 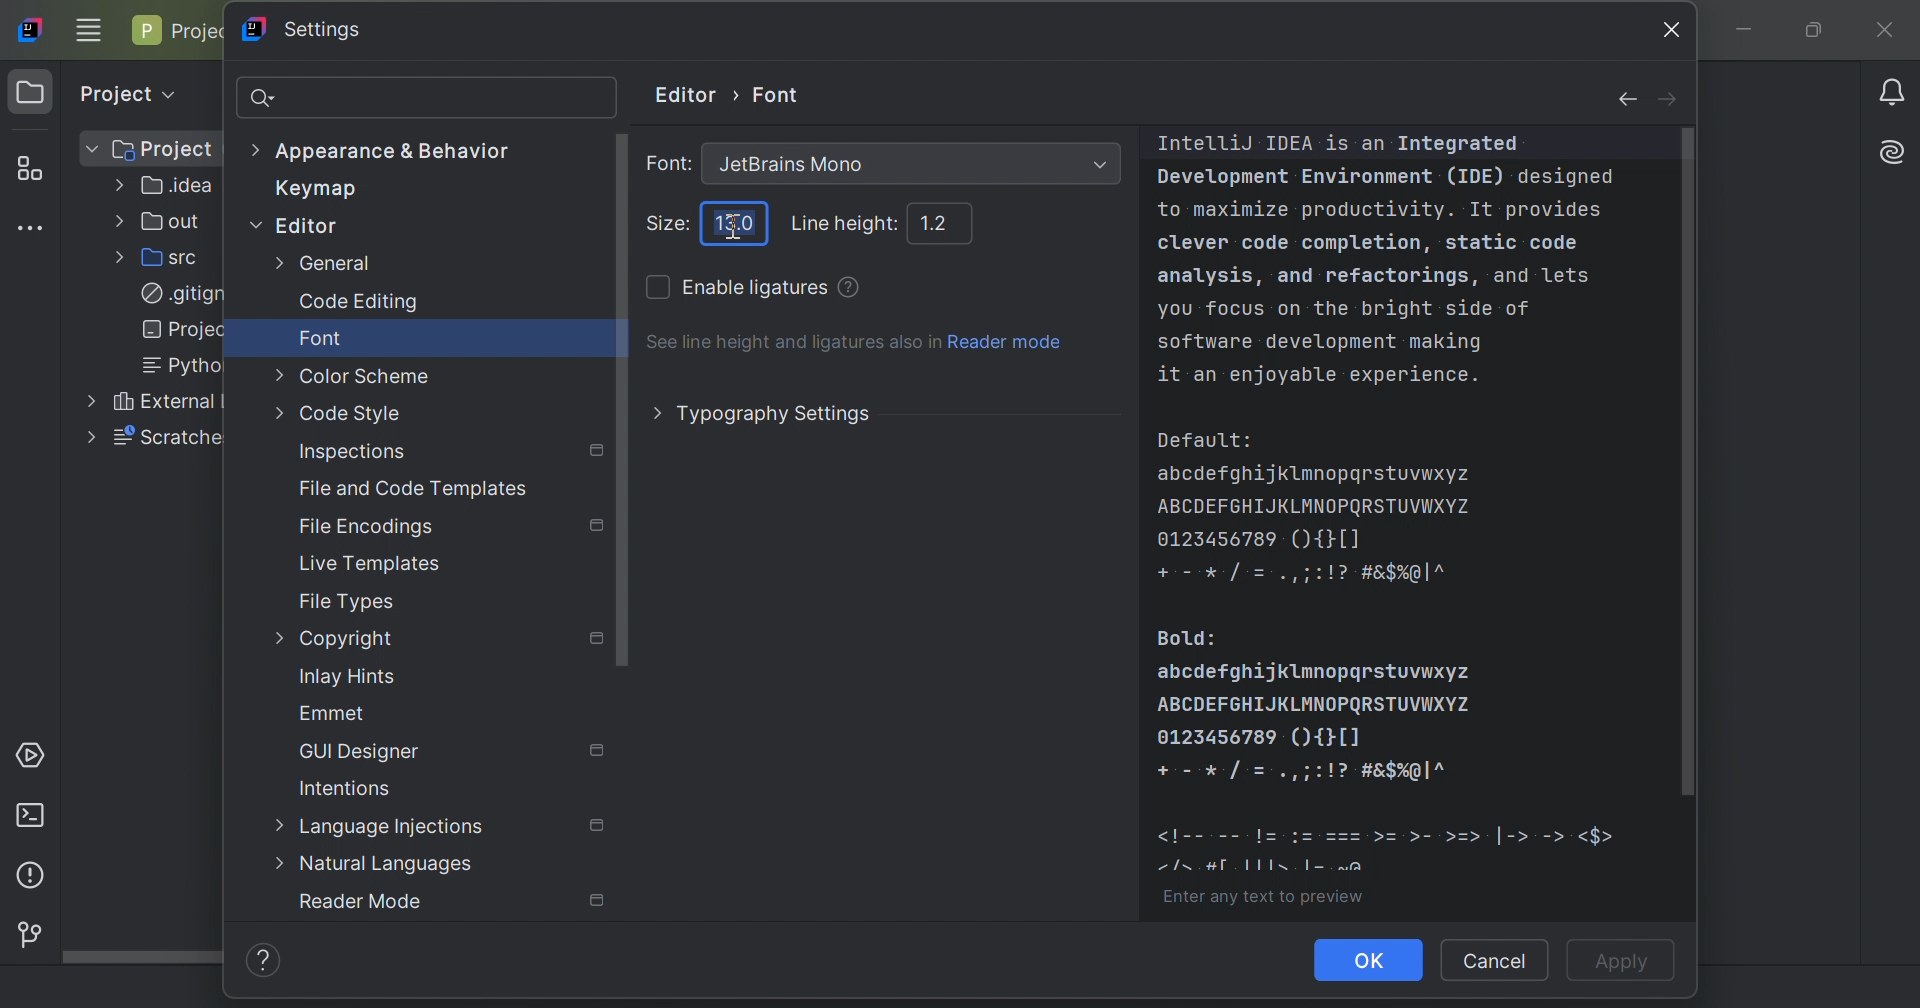 I want to click on you focus on the bright side of, so click(x=1344, y=309).